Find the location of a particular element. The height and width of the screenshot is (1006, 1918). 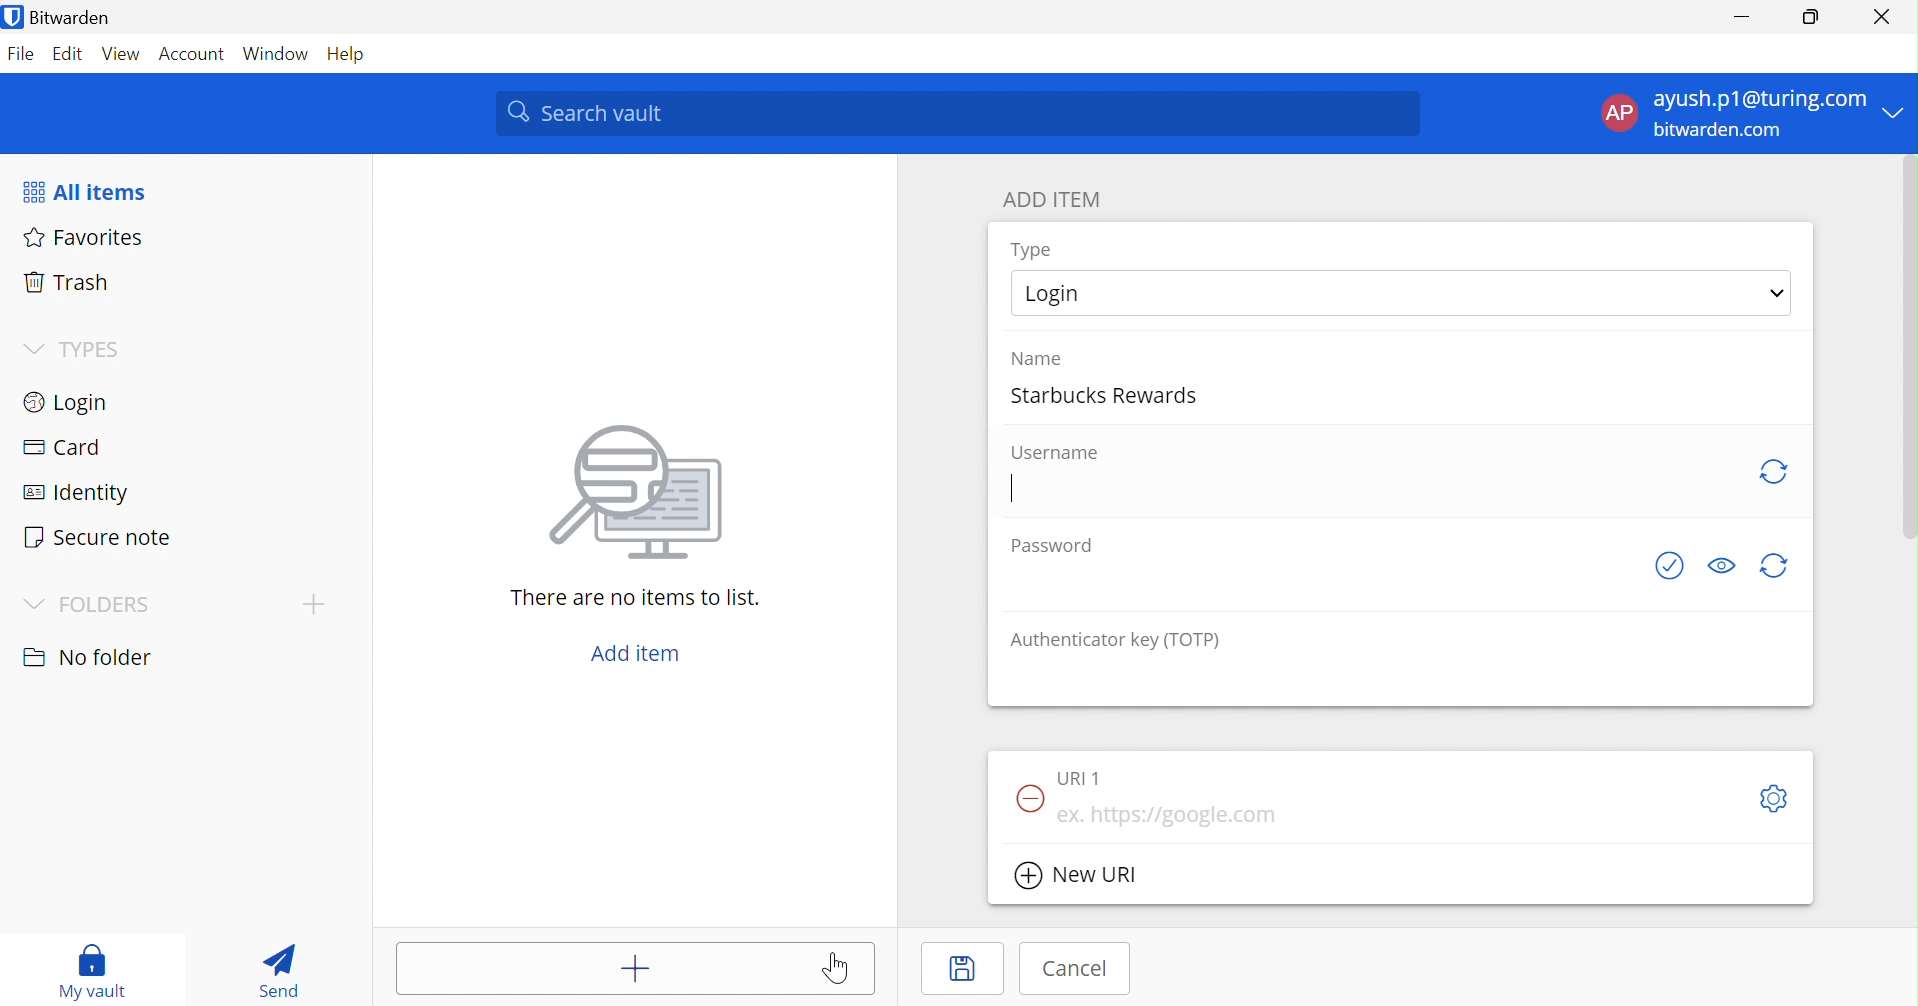

Edit is located at coordinates (70, 56).